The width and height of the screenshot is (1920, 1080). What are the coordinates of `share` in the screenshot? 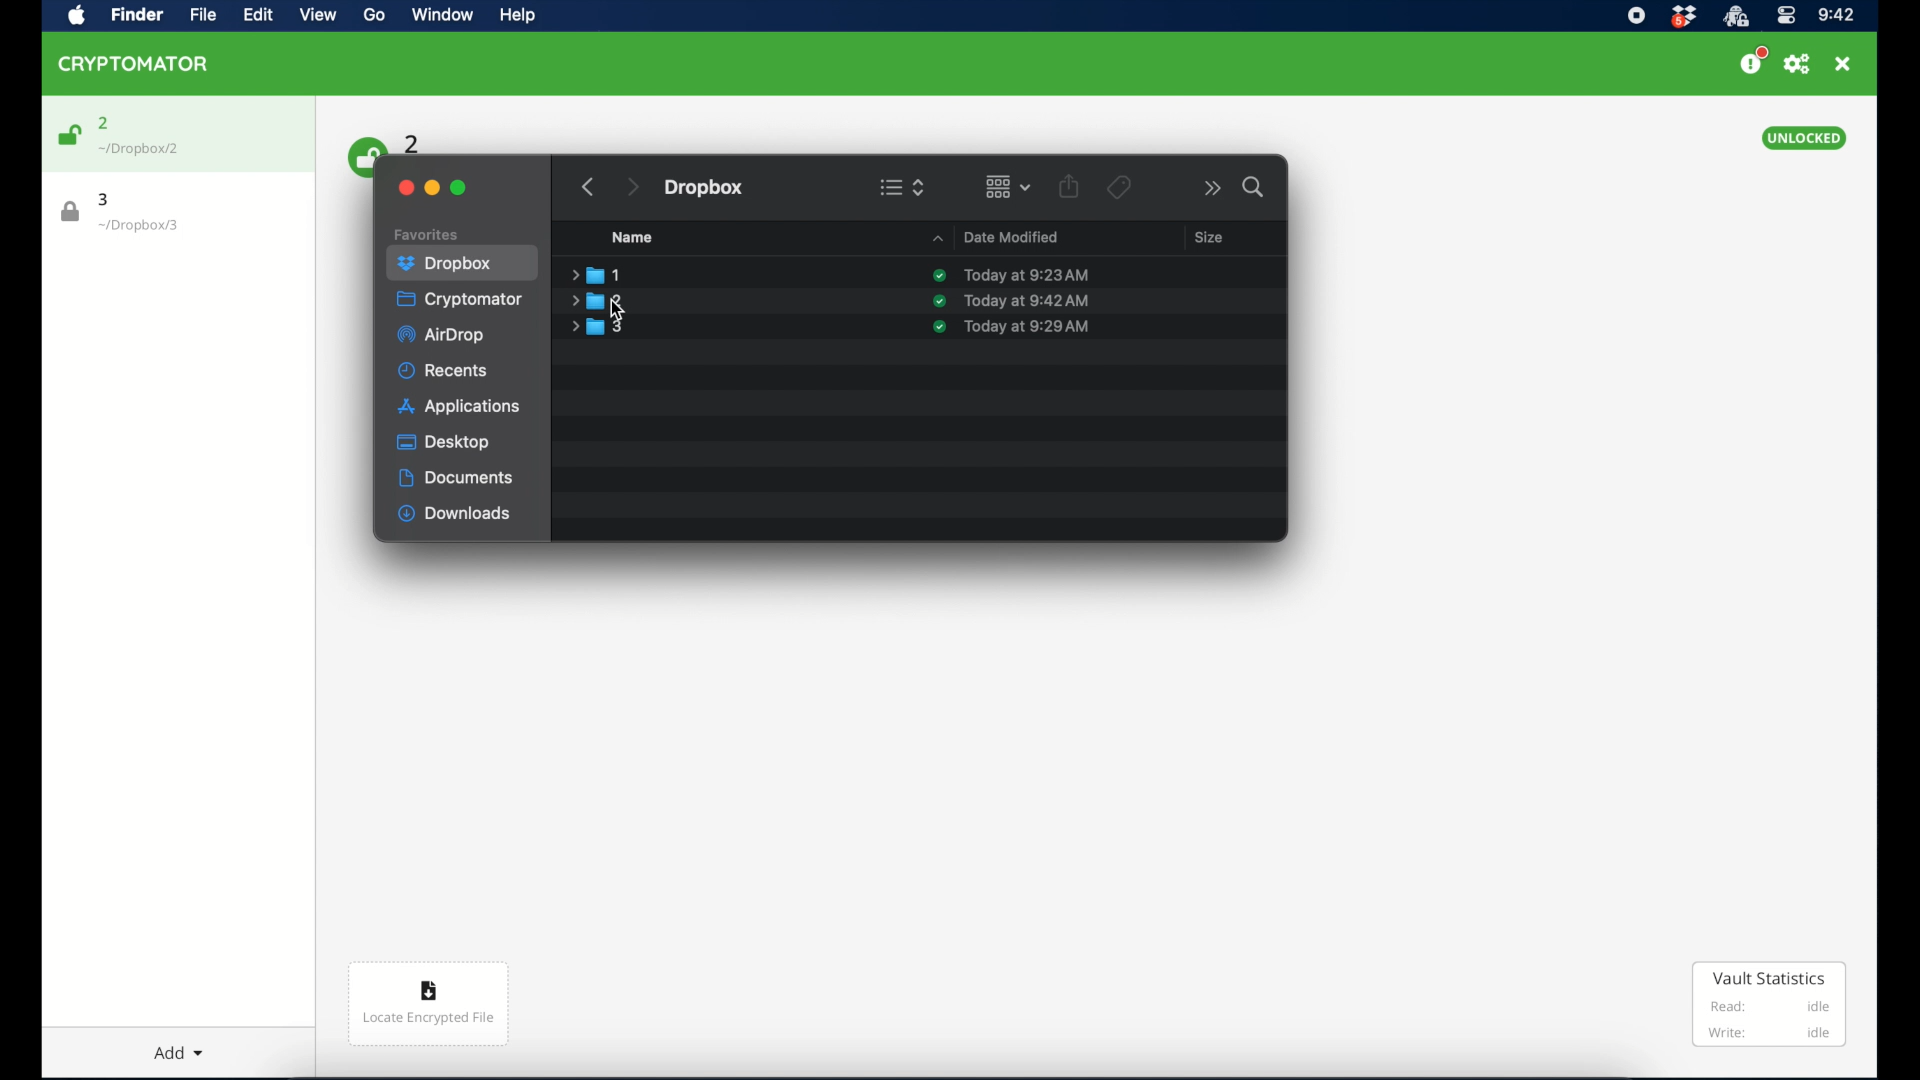 It's located at (1069, 186).